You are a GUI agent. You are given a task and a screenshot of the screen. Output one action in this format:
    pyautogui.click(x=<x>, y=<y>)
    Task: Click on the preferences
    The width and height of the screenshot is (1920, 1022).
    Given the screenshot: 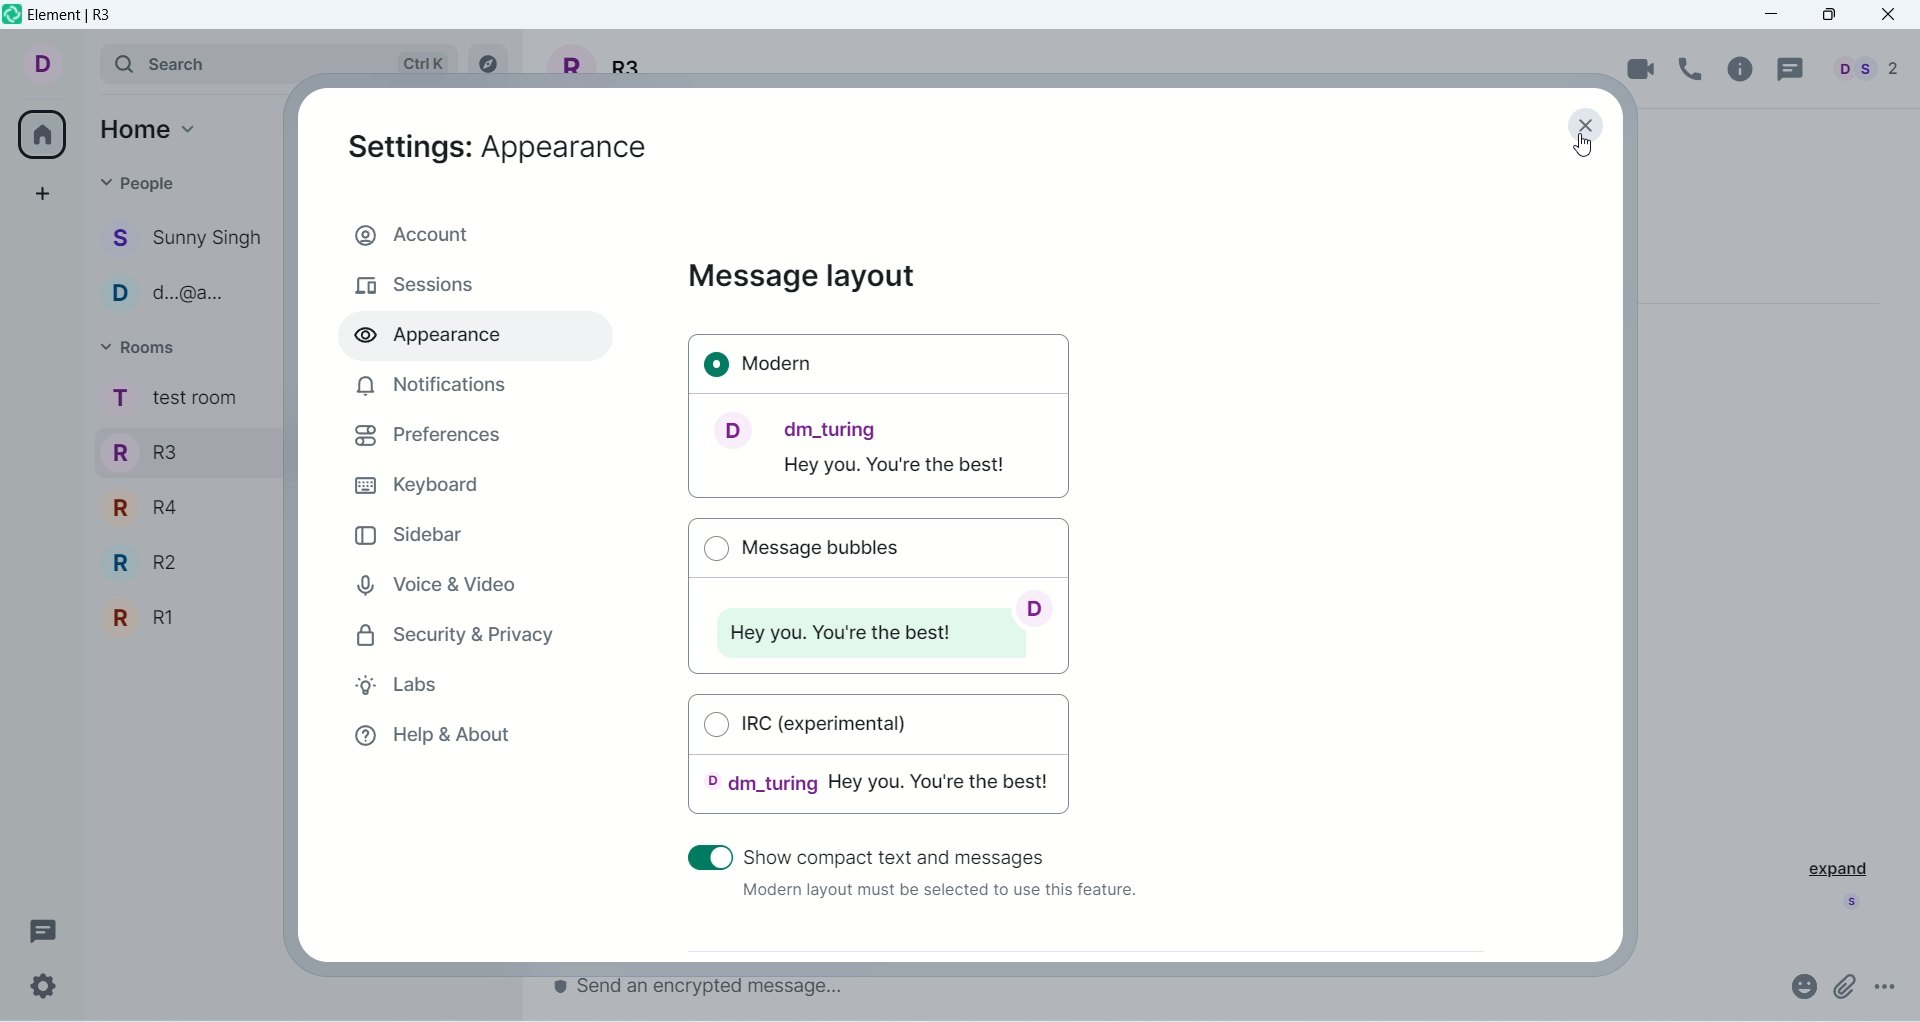 What is the action you would take?
    pyautogui.click(x=428, y=436)
    